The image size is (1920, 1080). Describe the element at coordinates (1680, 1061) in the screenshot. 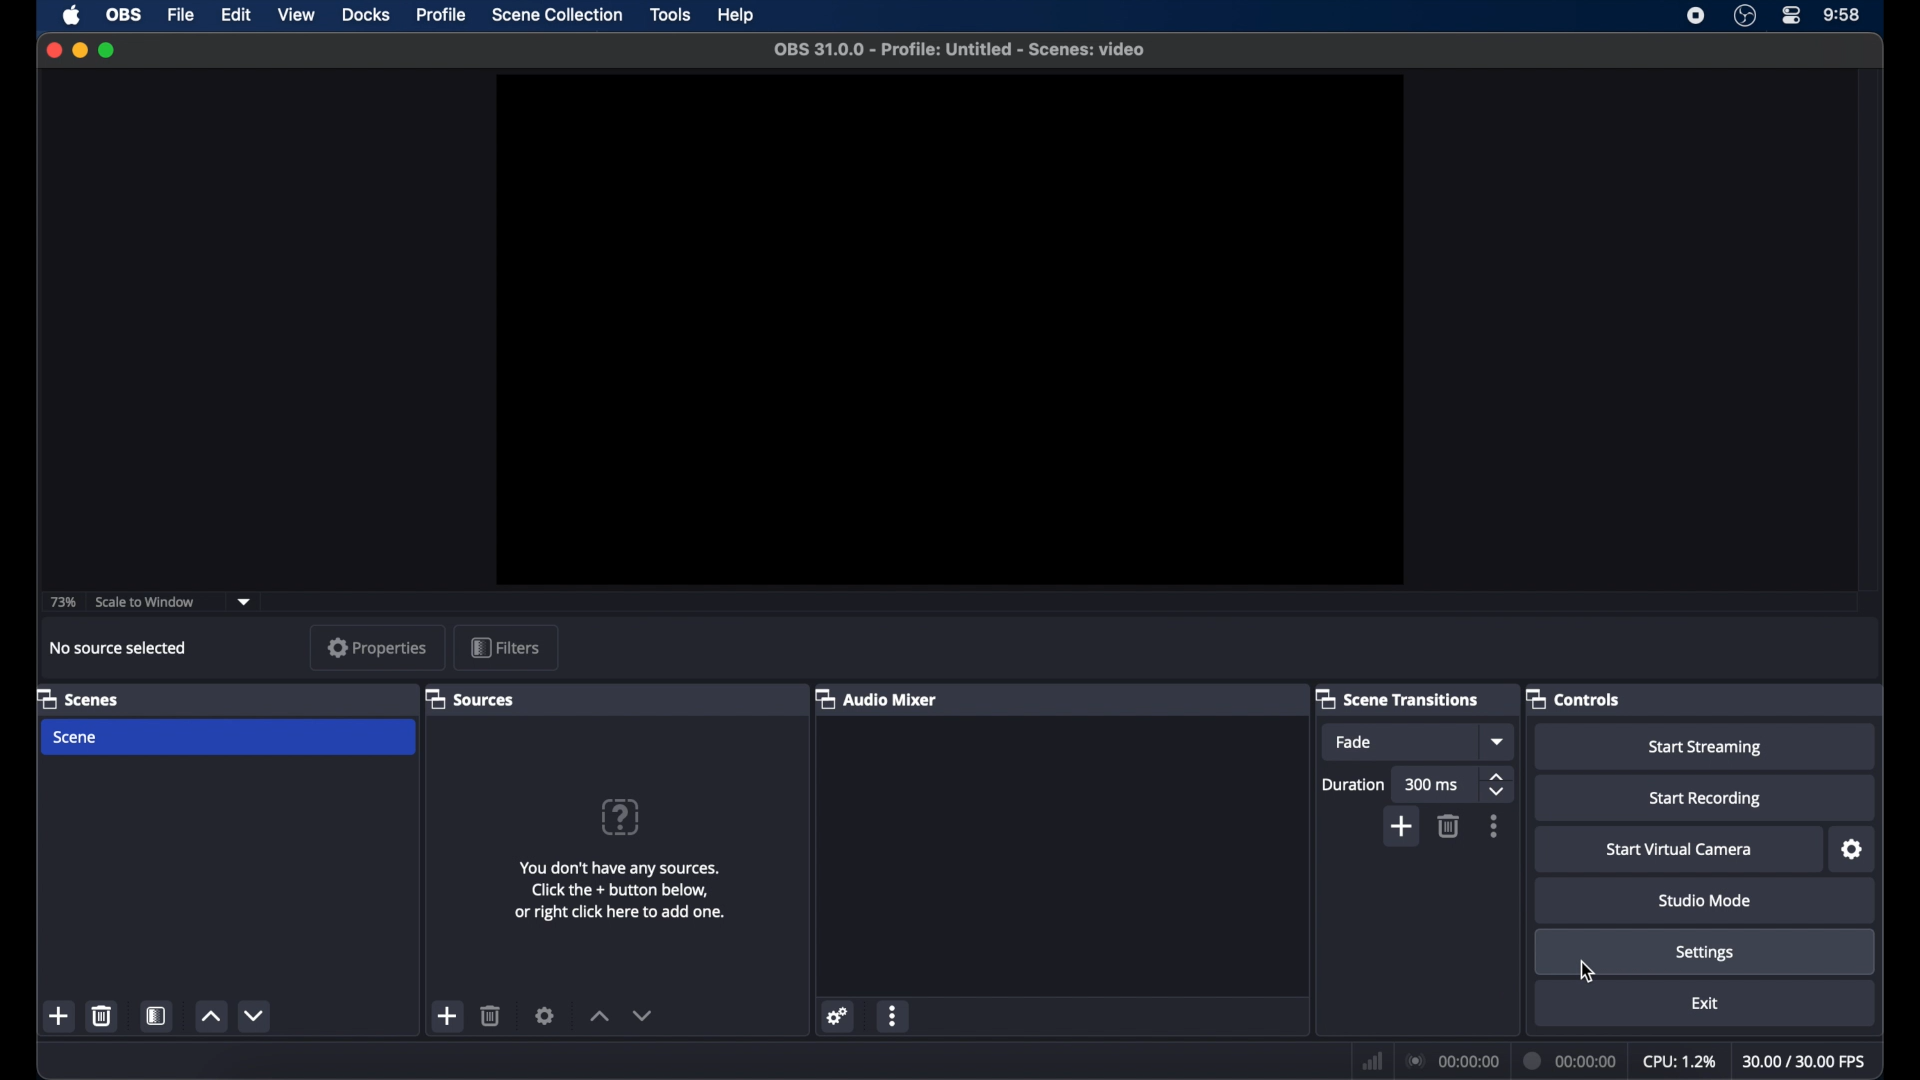

I see `cpu` at that location.